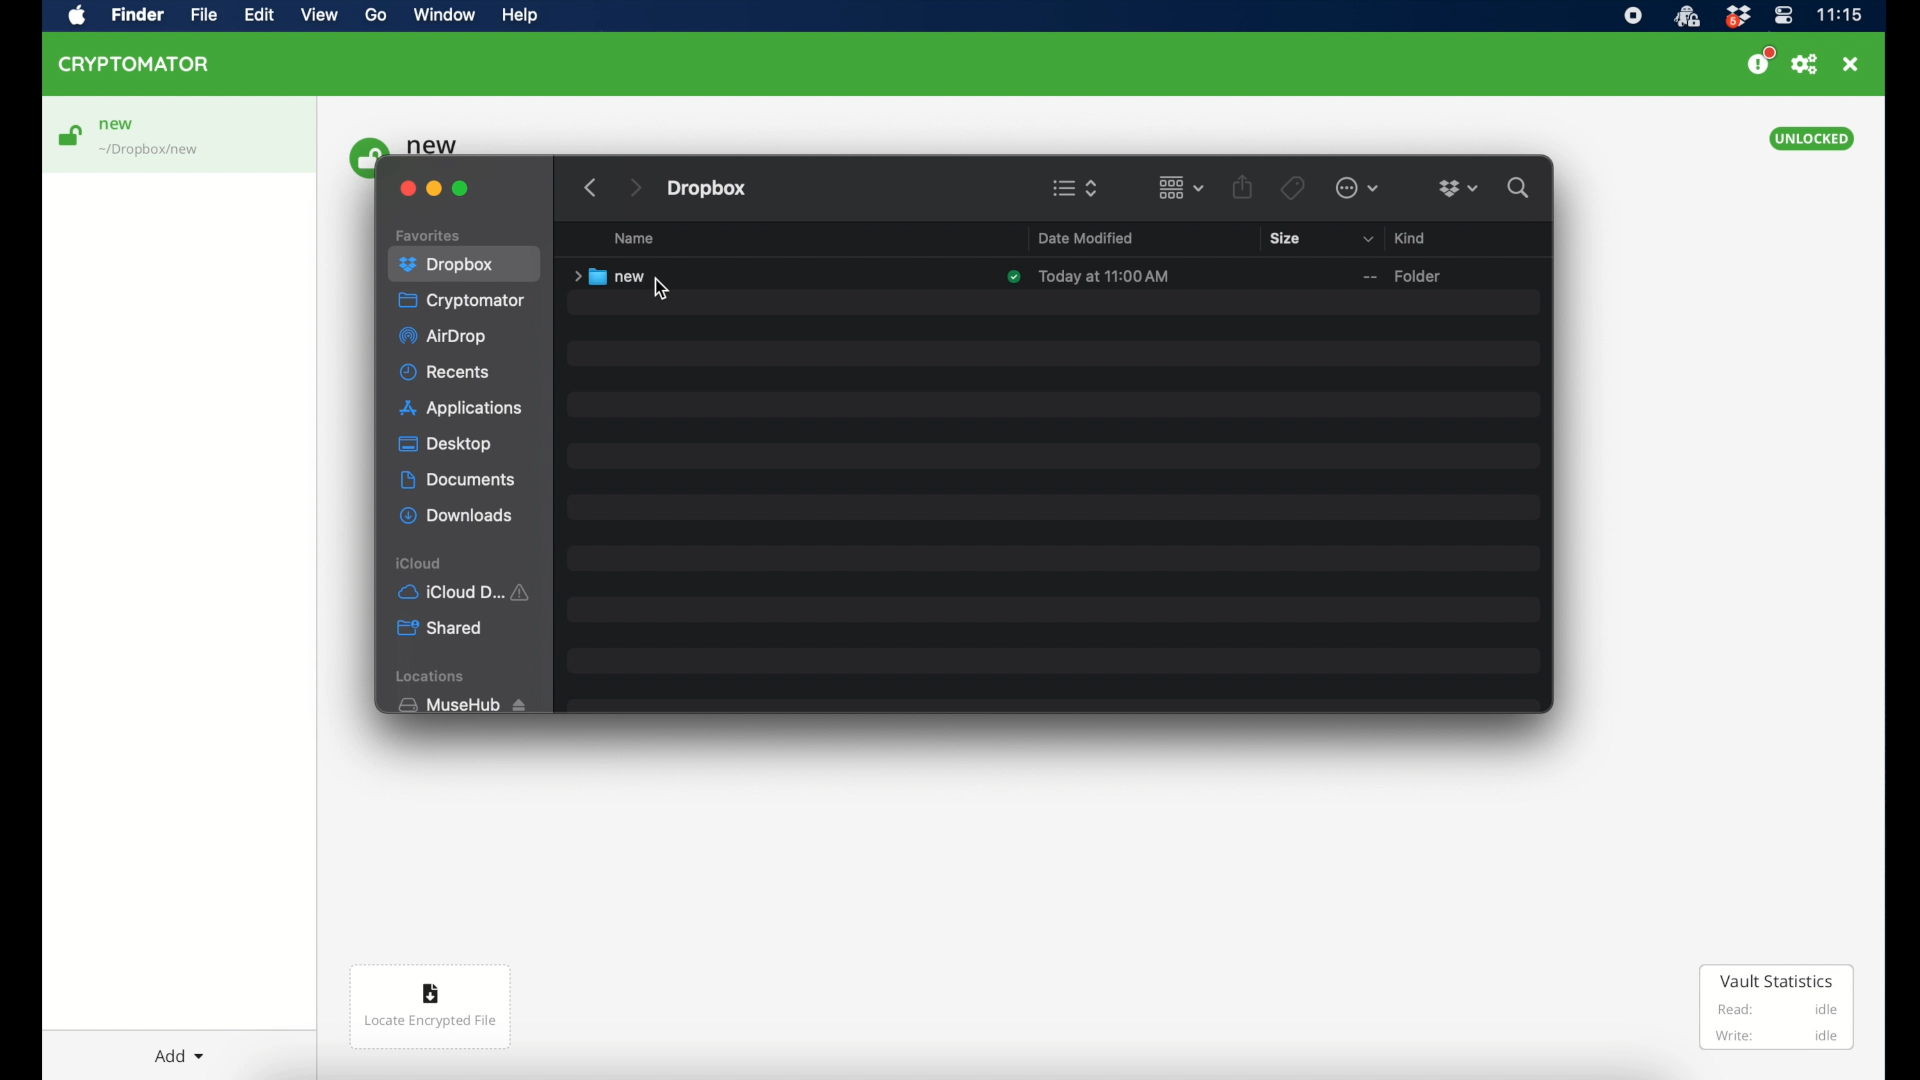  Describe the element at coordinates (203, 15) in the screenshot. I see `file` at that location.